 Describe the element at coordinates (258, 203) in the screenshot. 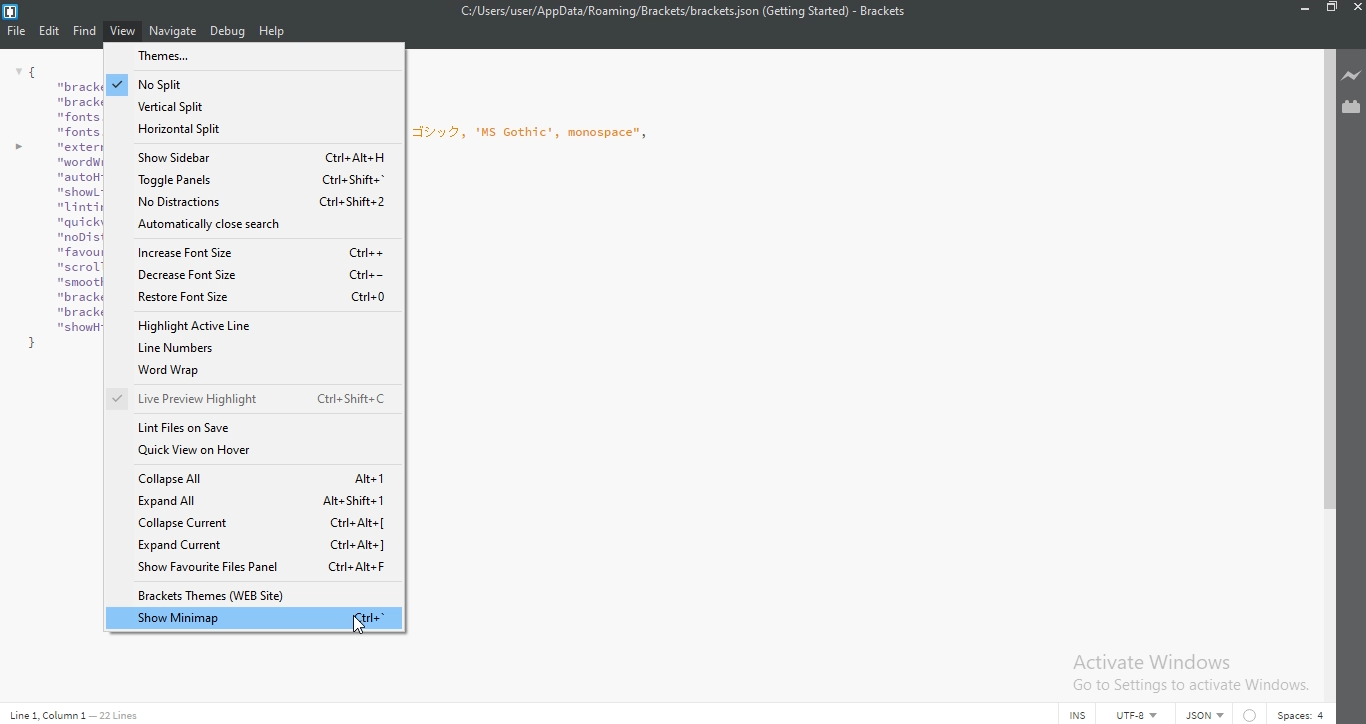

I see `no distractions` at that location.